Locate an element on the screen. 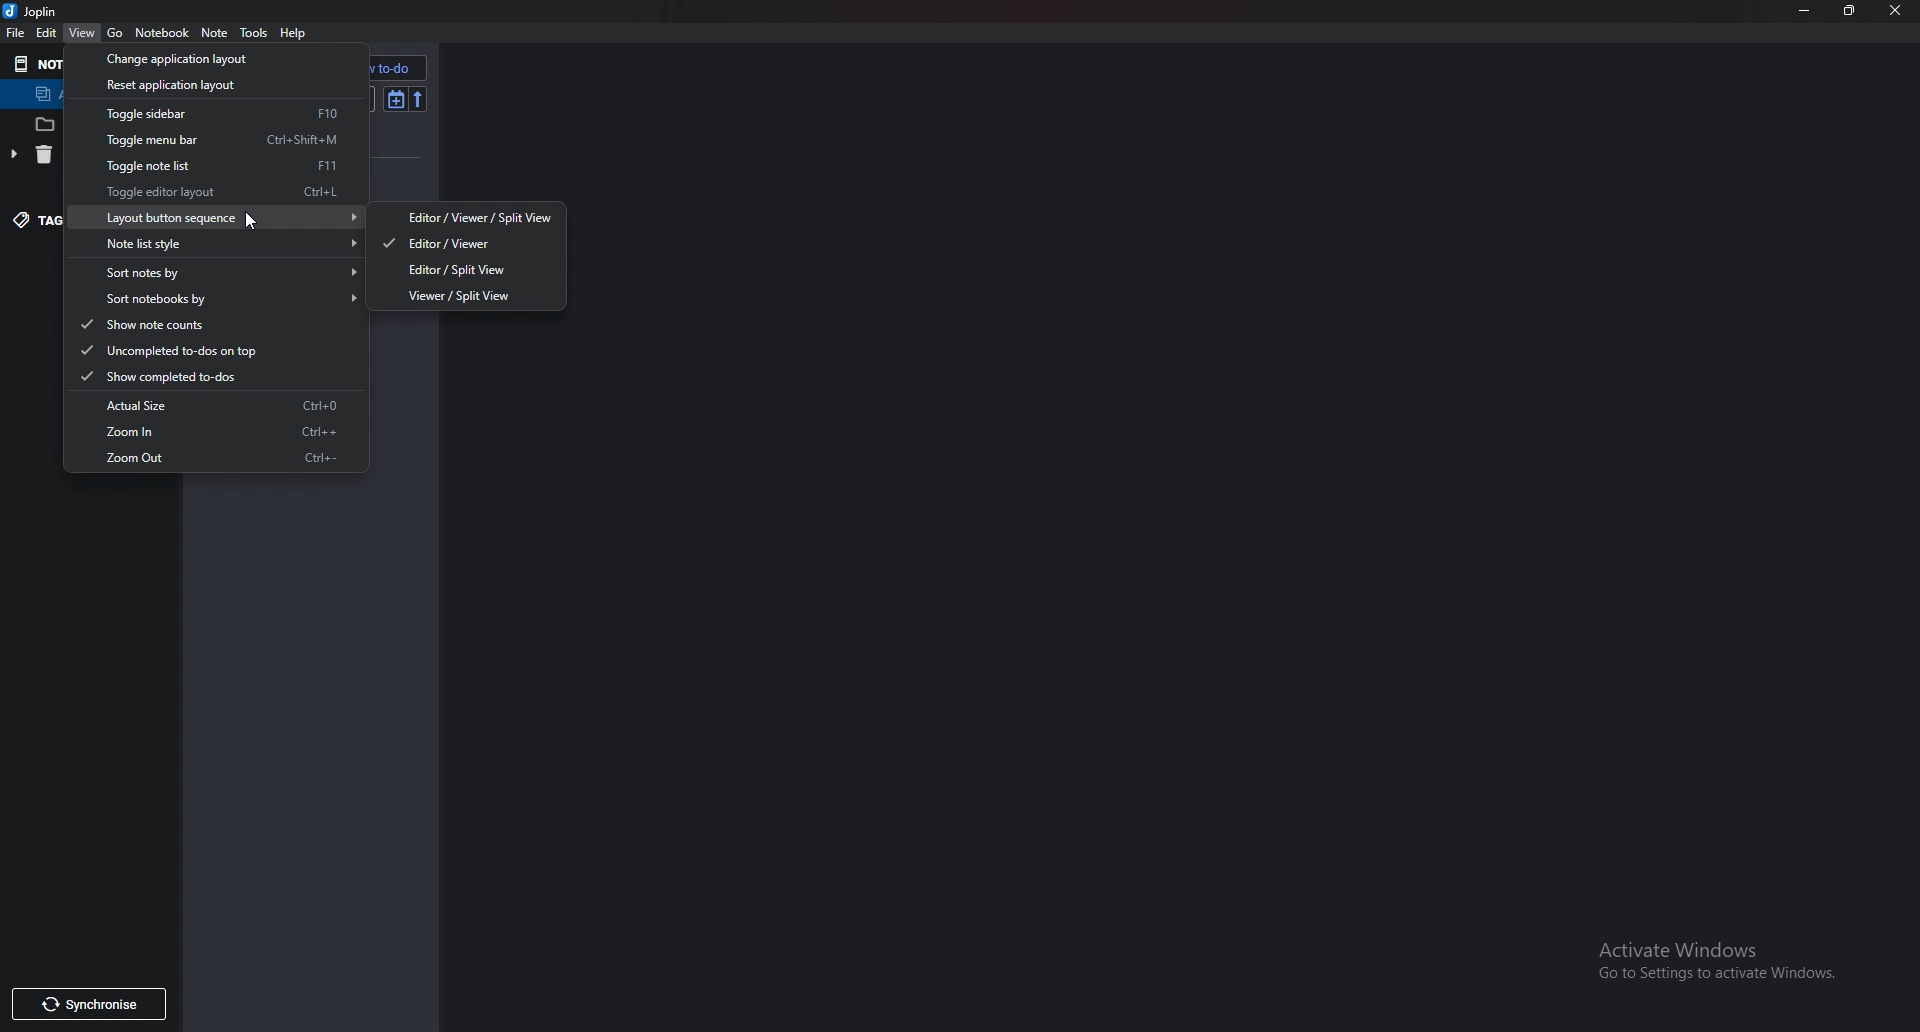  toggle menu bar is located at coordinates (212, 139).